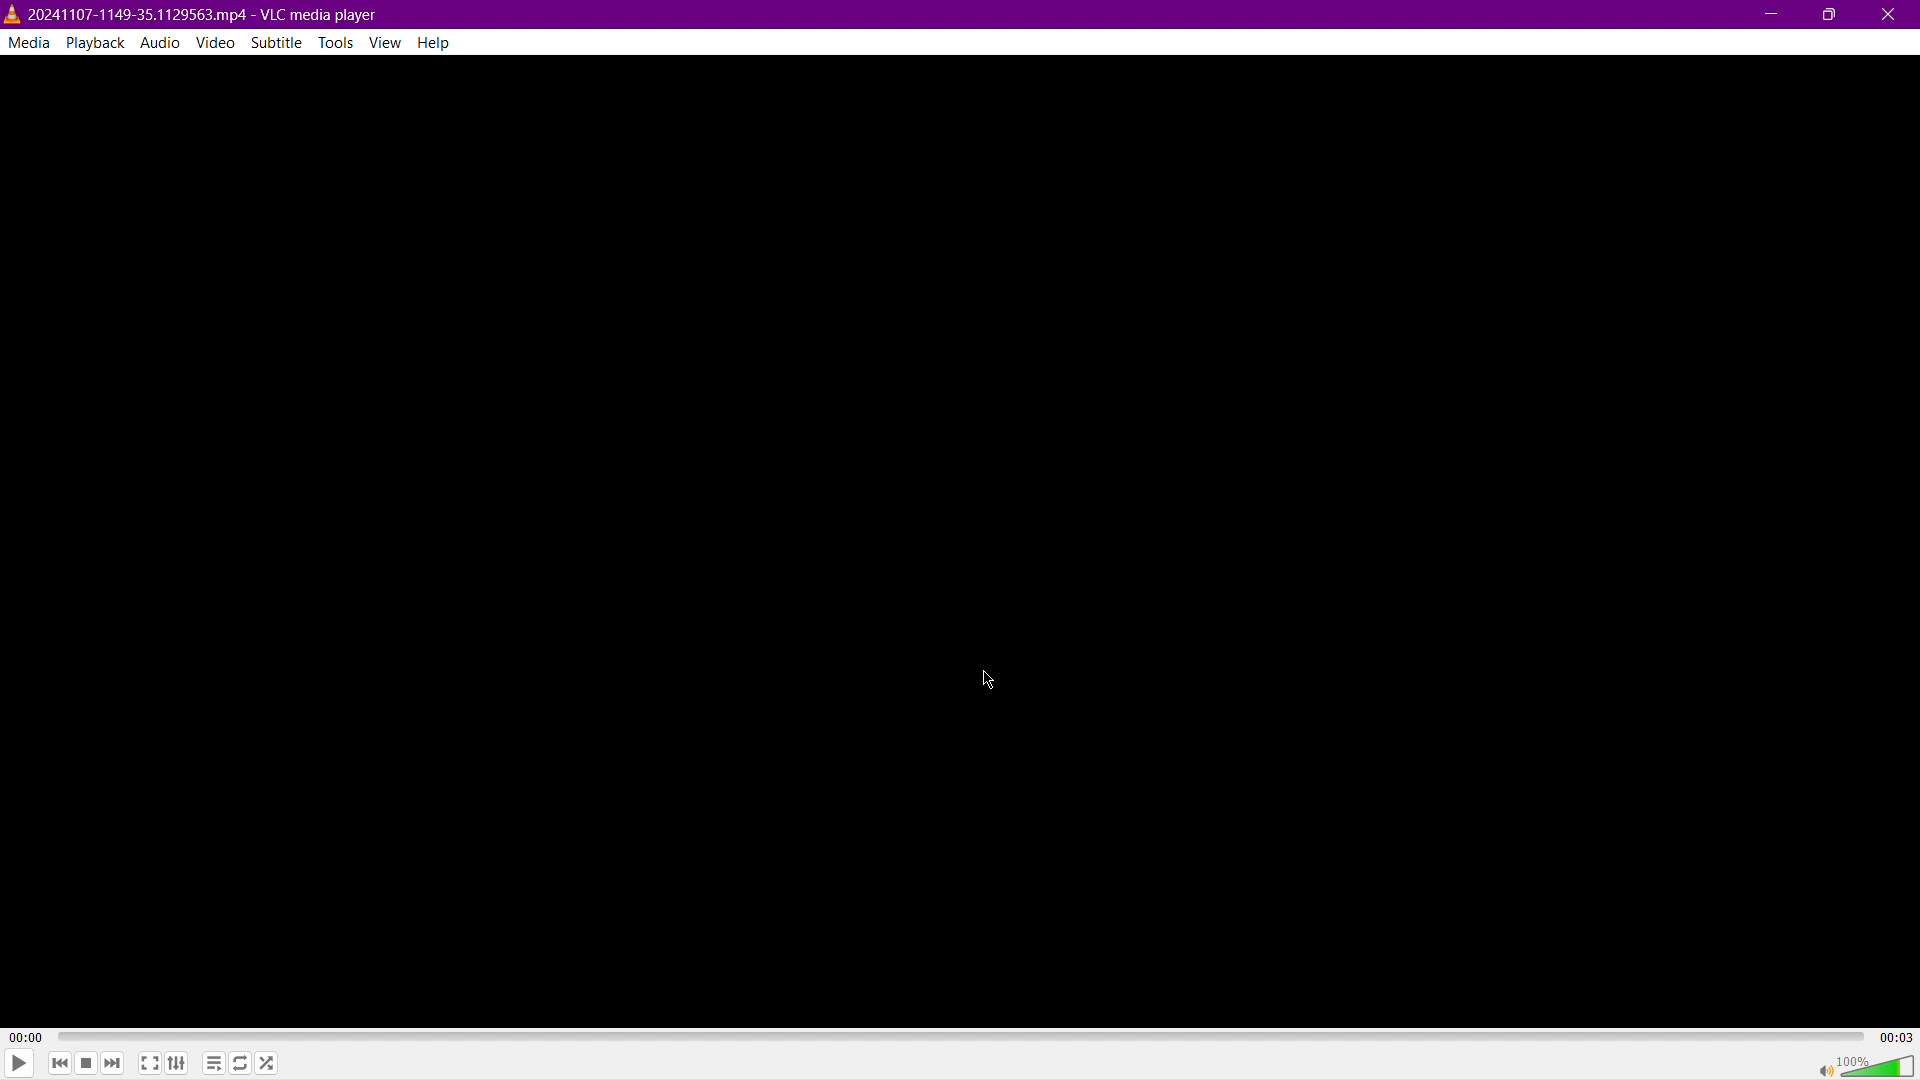 Image resolution: width=1920 pixels, height=1080 pixels. What do you see at coordinates (28, 41) in the screenshot?
I see `Media` at bounding box center [28, 41].